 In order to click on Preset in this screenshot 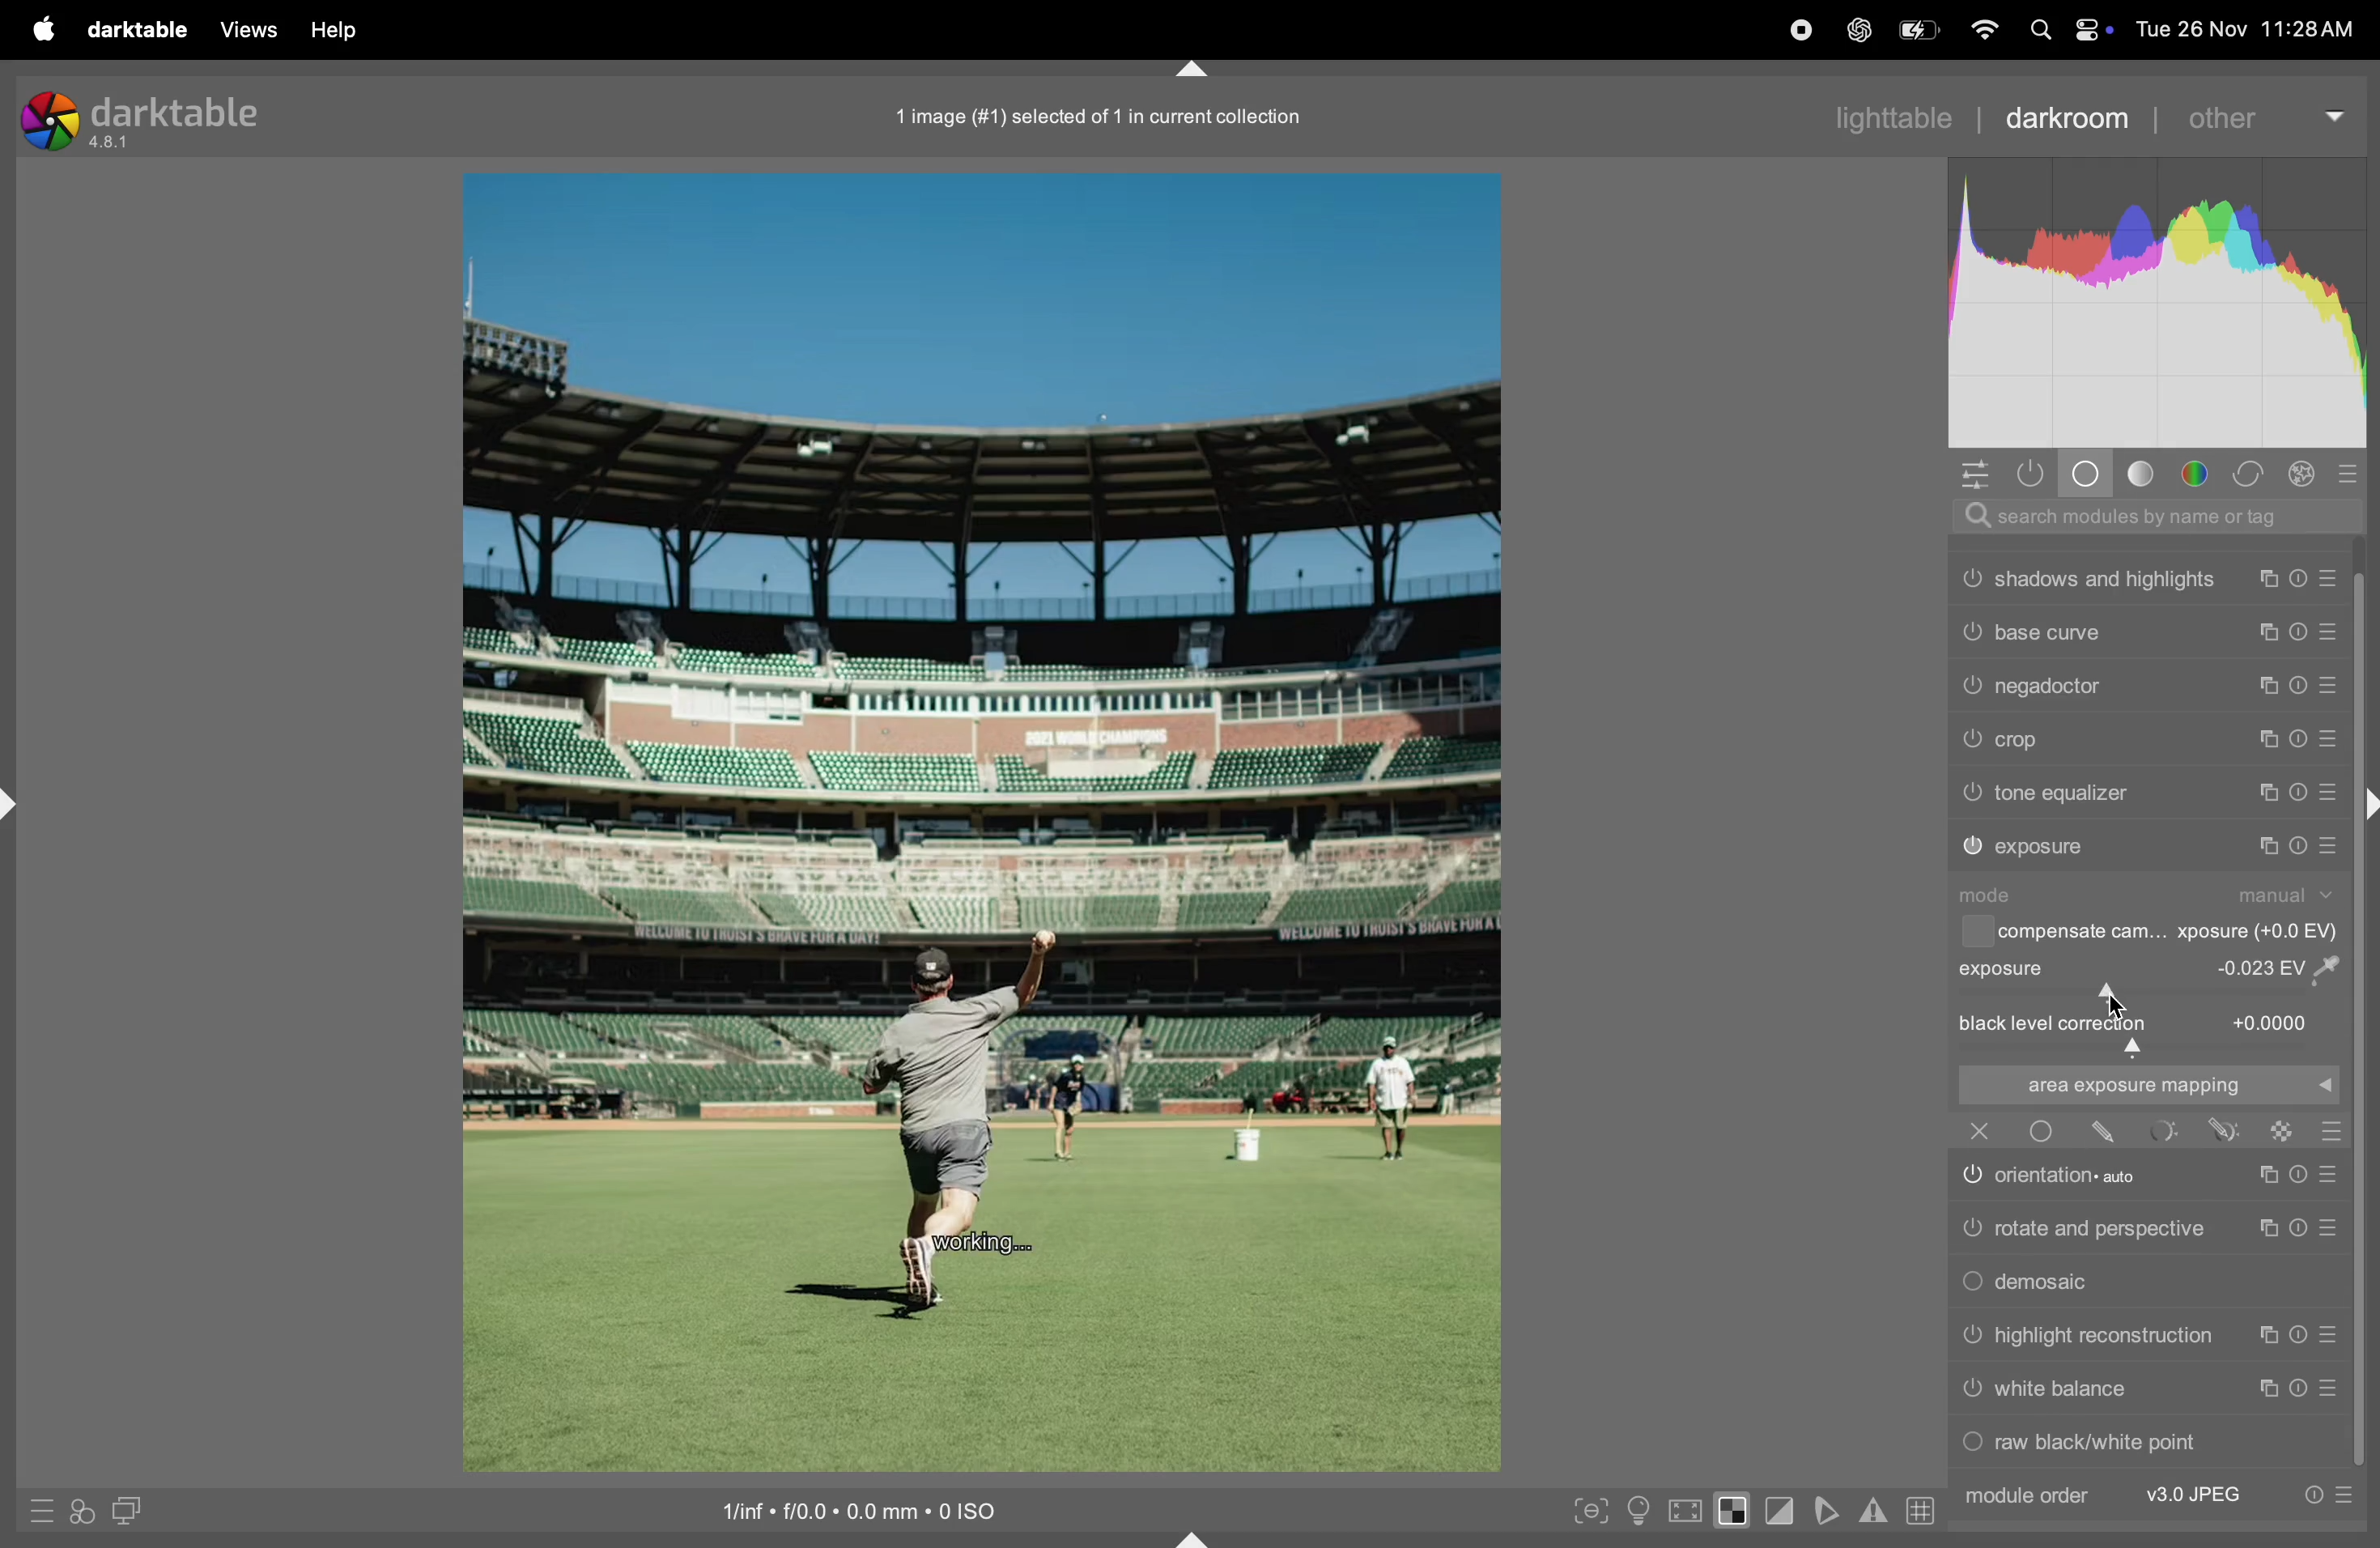, I will do `click(2331, 1227)`.